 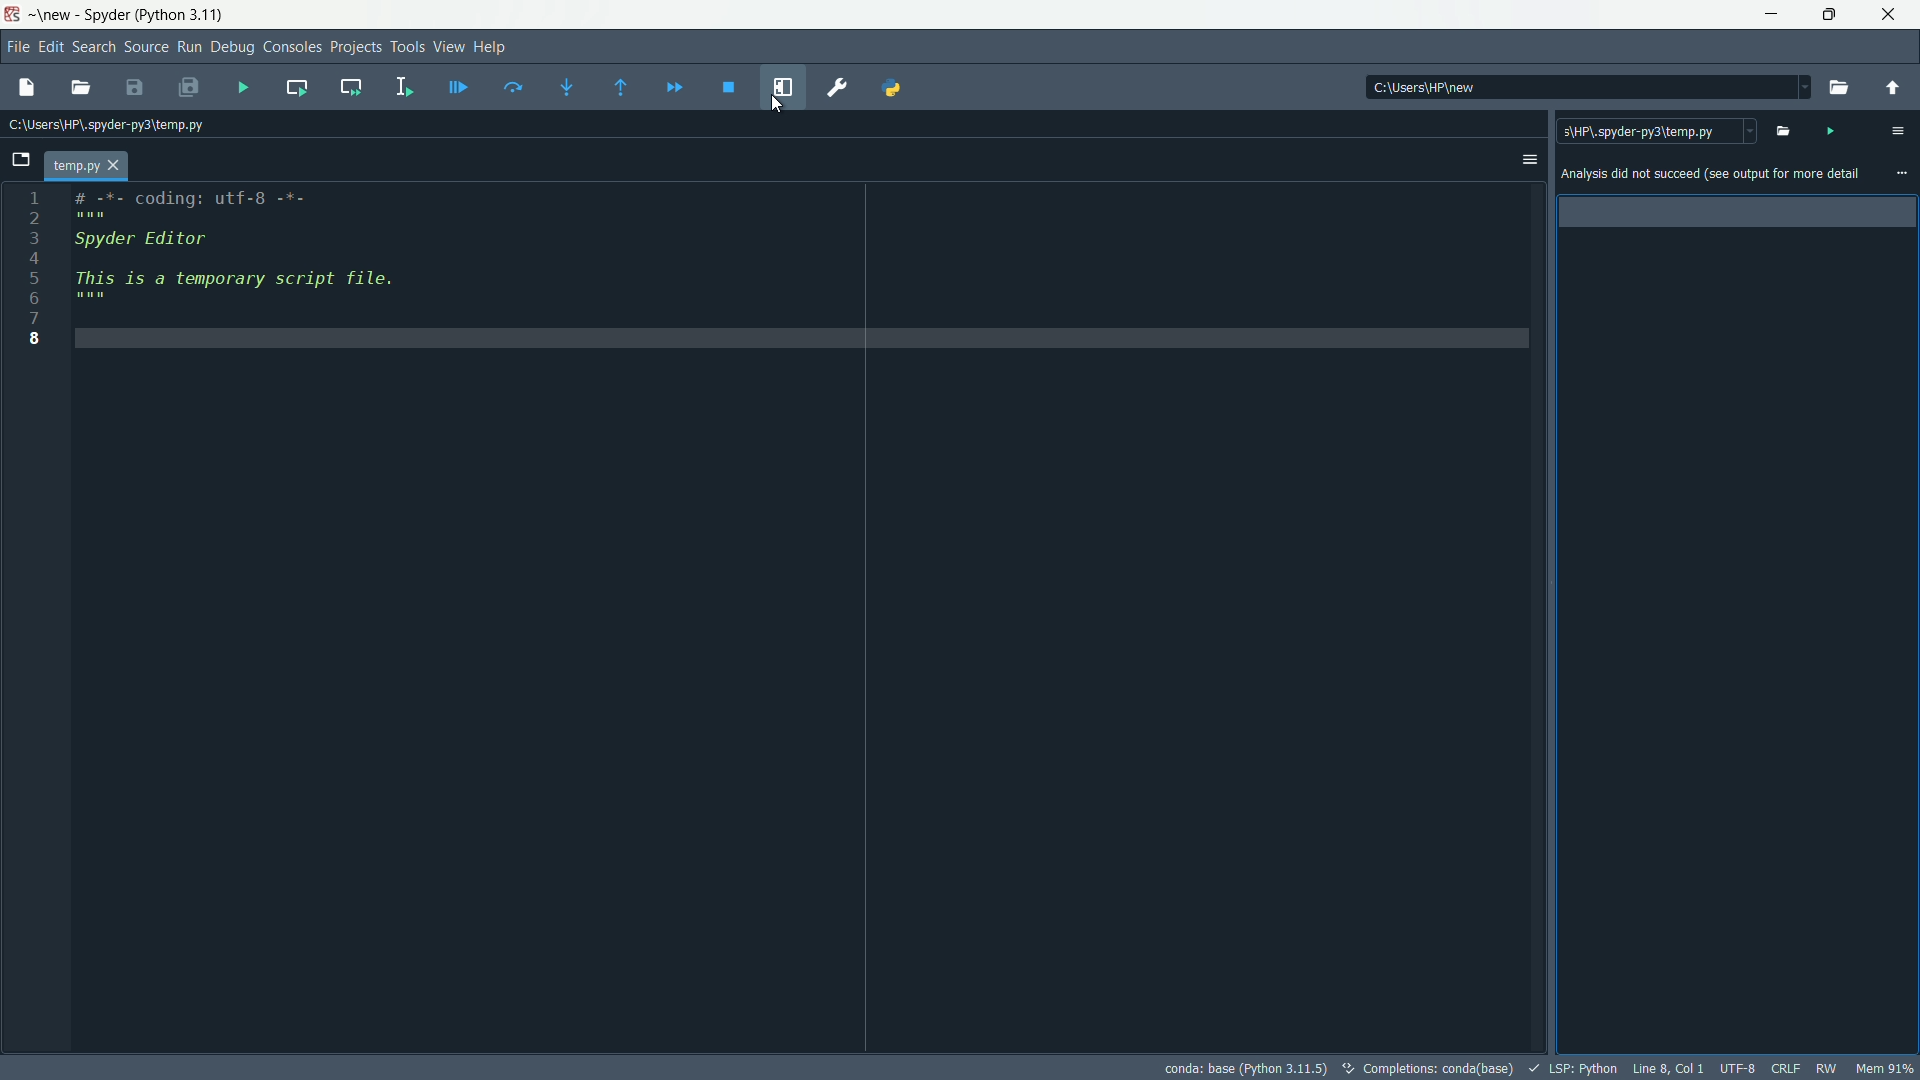 What do you see at coordinates (29, 87) in the screenshot?
I see `new file` at bounding box center [29, 87].